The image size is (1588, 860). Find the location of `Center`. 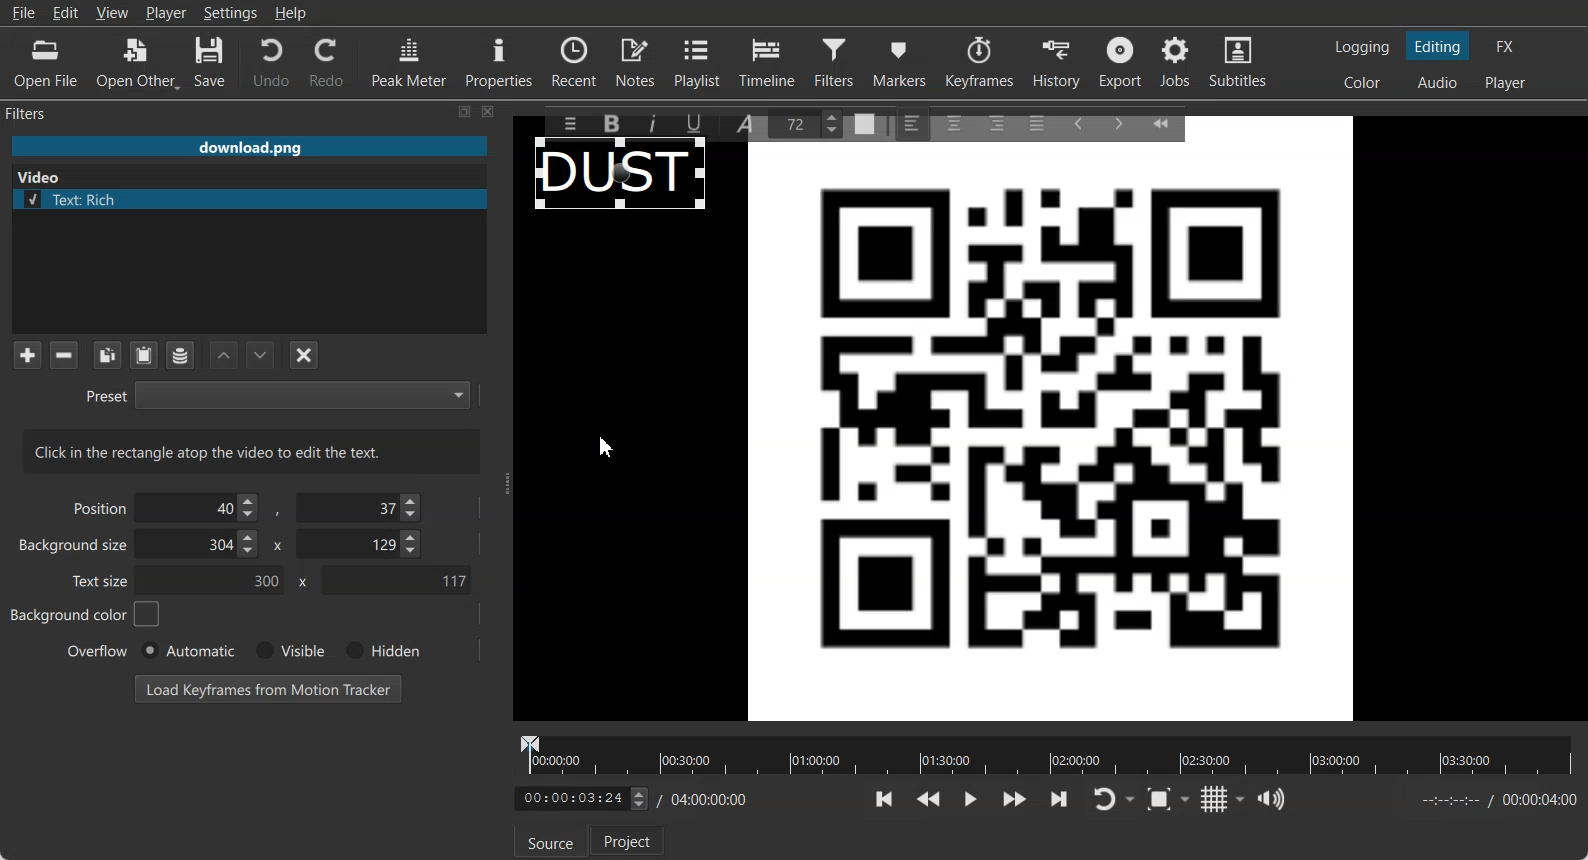

Center is located at coordinates (956, 122).